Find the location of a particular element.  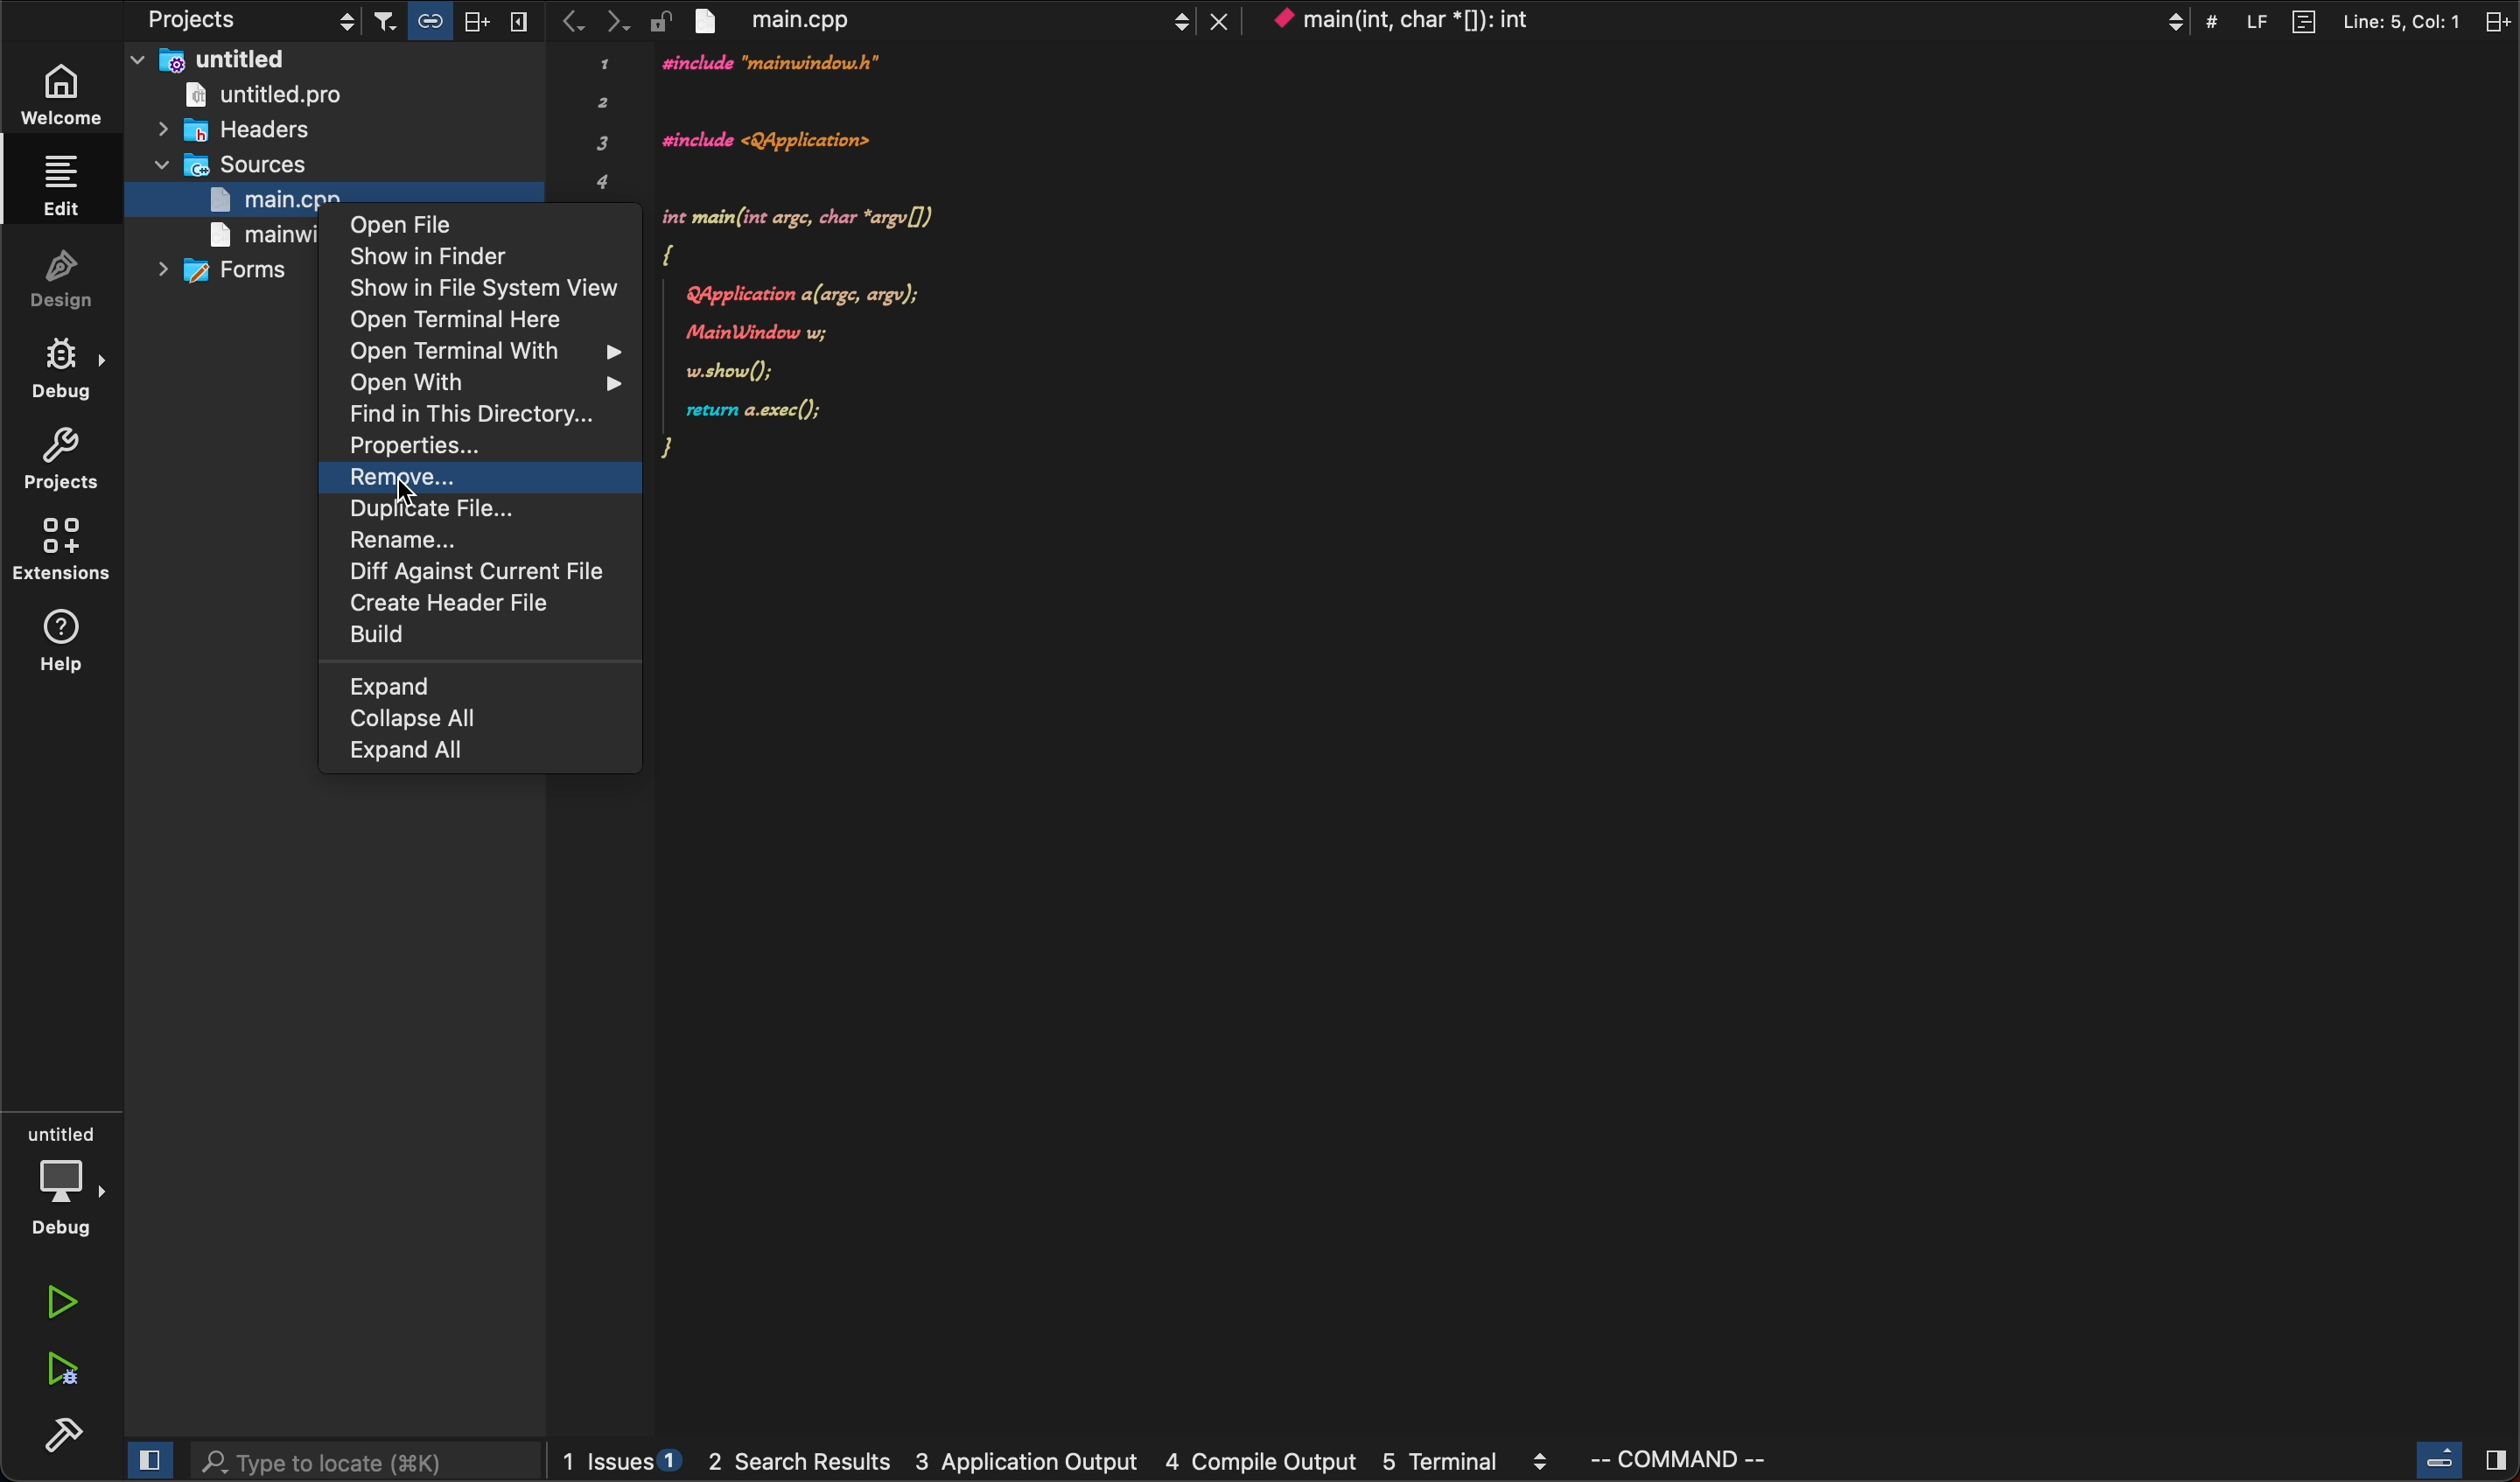

search bar is located at coordinates (364, 1464).